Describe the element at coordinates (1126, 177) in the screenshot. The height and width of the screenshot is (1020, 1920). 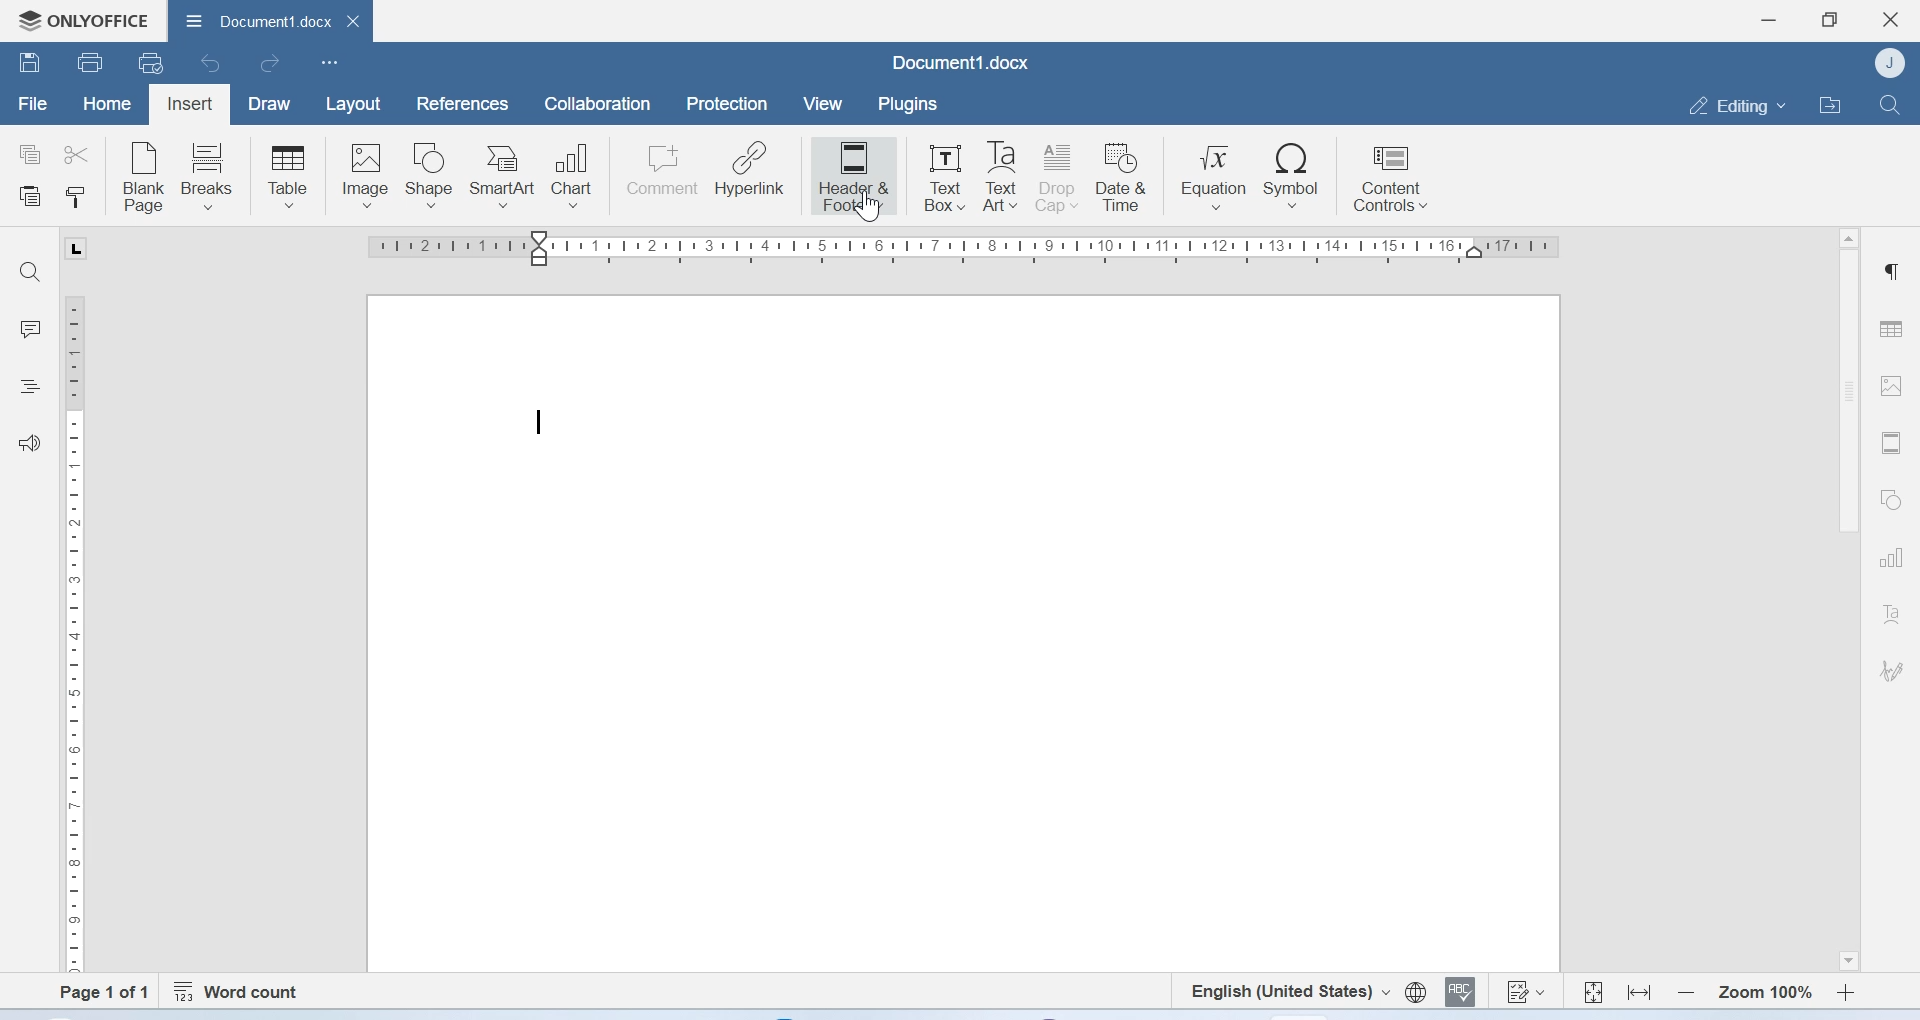
I see `Date & Time` at that location.